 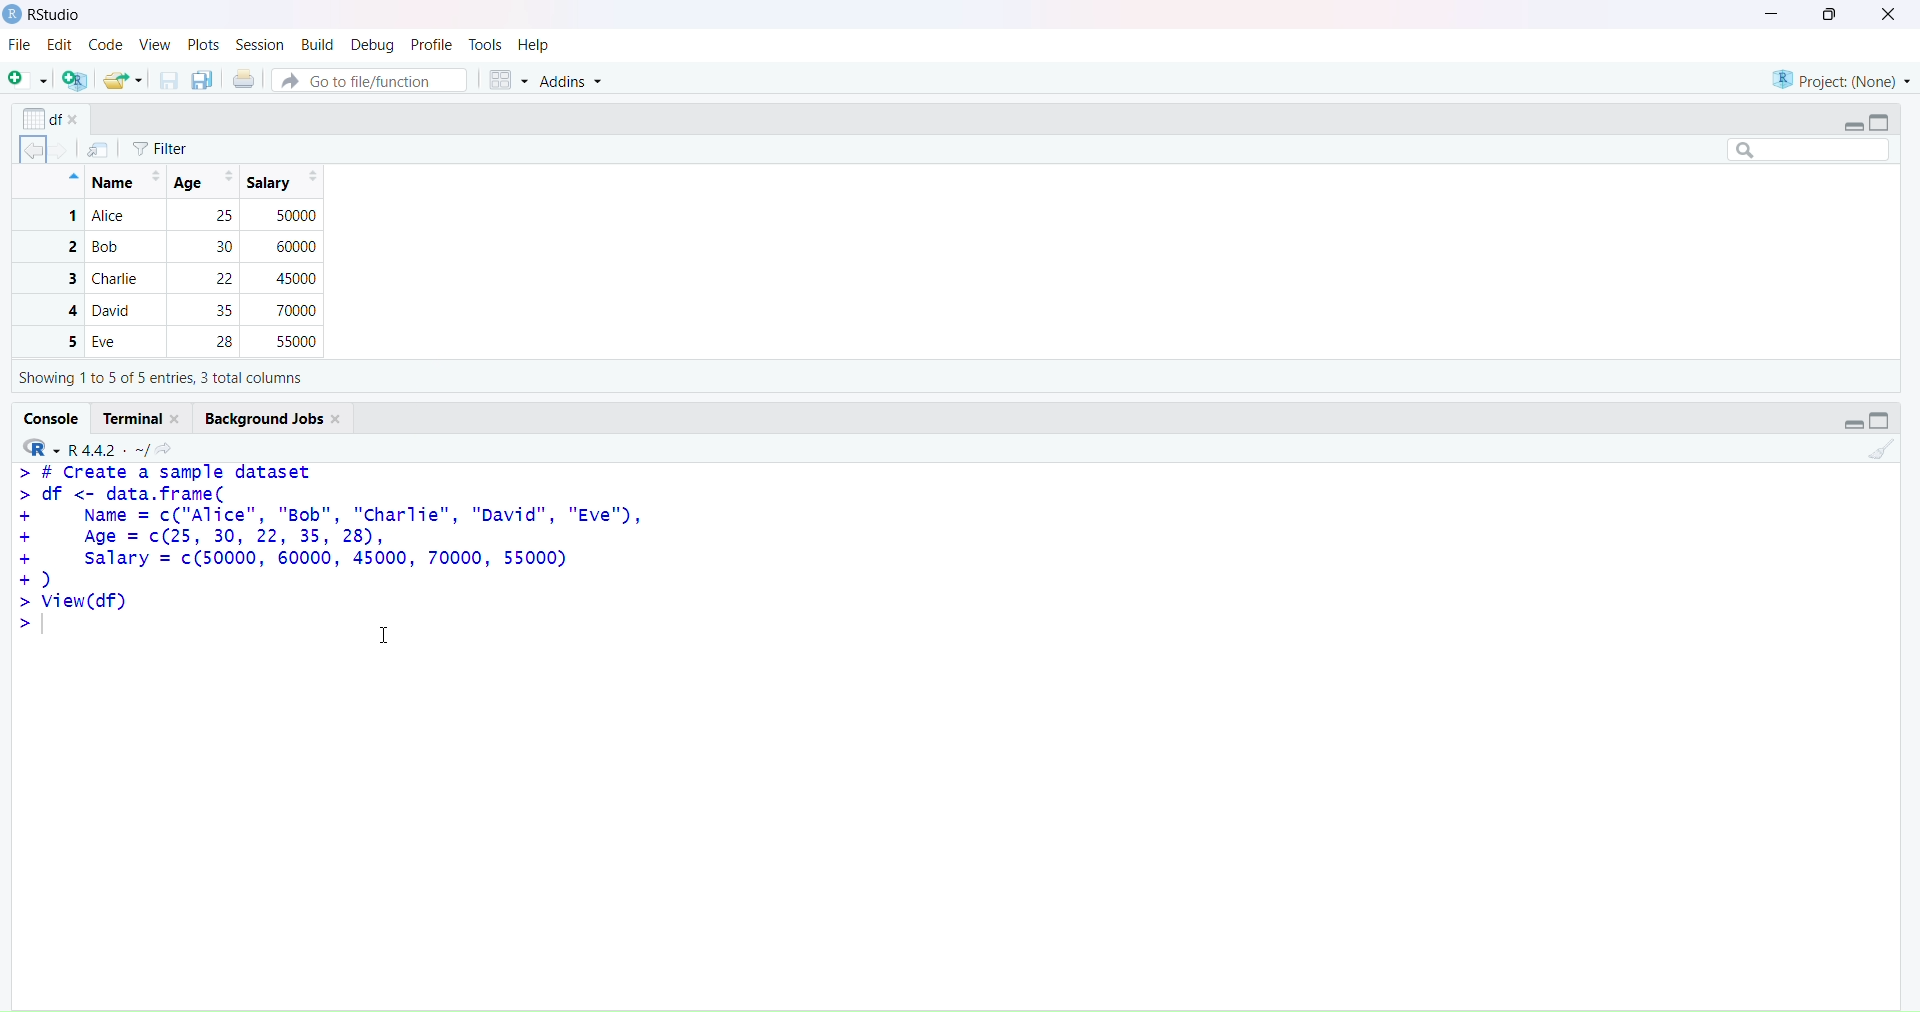 What do you see at coordinates (20, 46) in the screenshot?
I see `file` at bounding box center [20, 46].